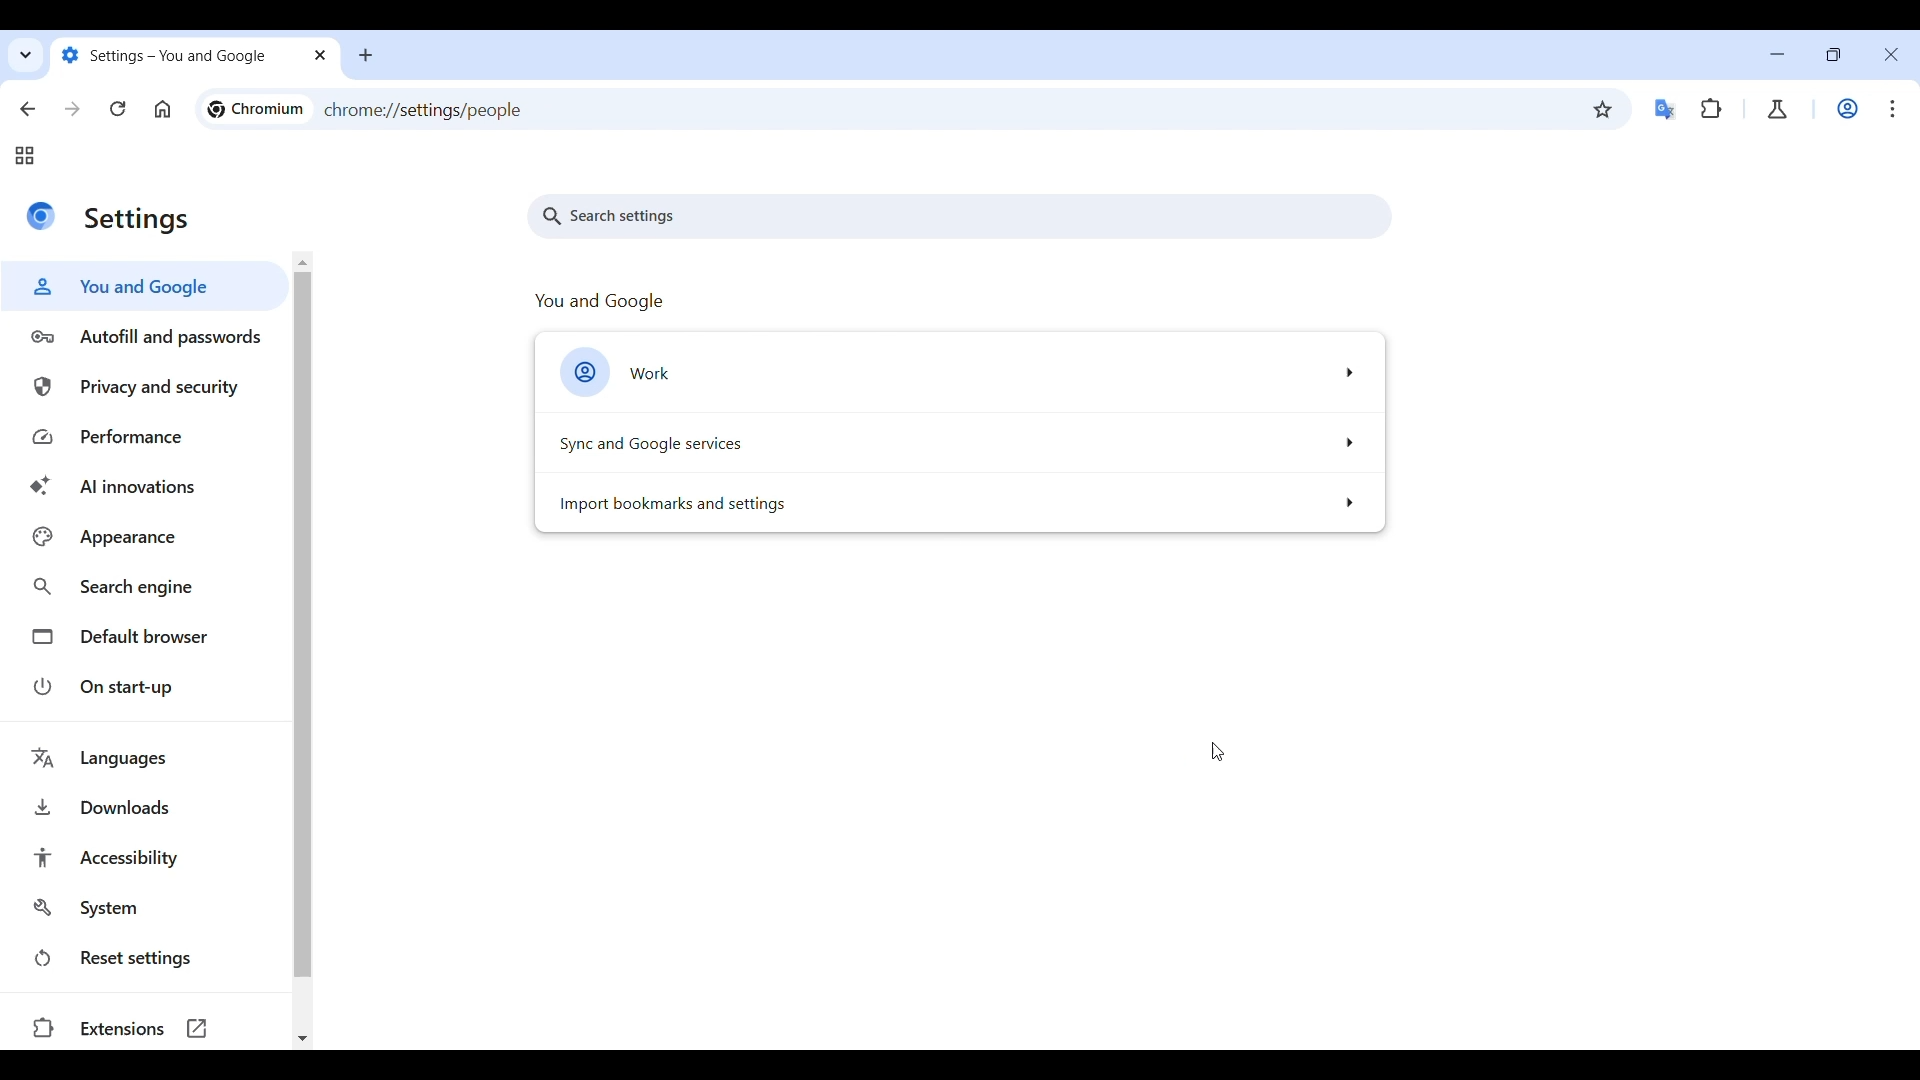 This screenshot has height=1080, width=1920. Describe the element at coordinates (148, 485) in the screenshot. I see `AI innovations` at that location.